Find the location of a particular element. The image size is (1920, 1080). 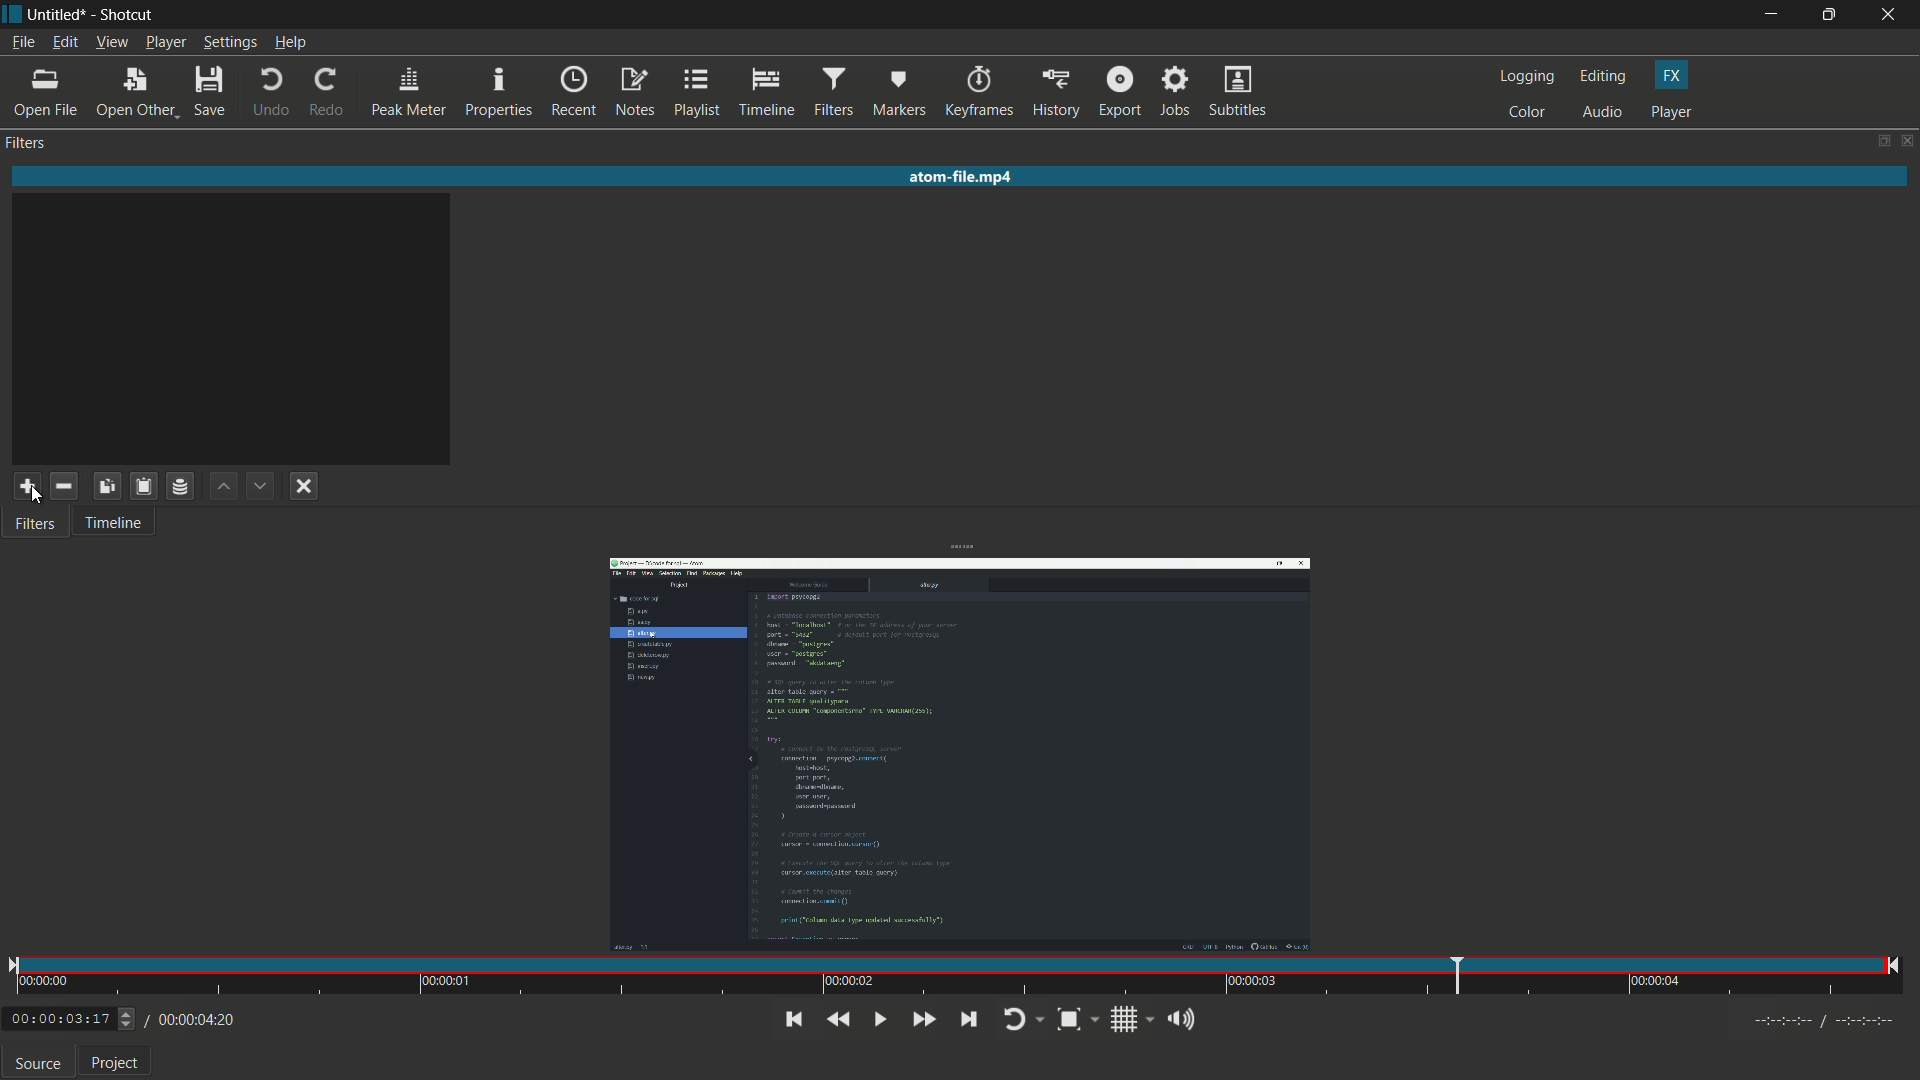

undo is located at coordinates (272, 93).